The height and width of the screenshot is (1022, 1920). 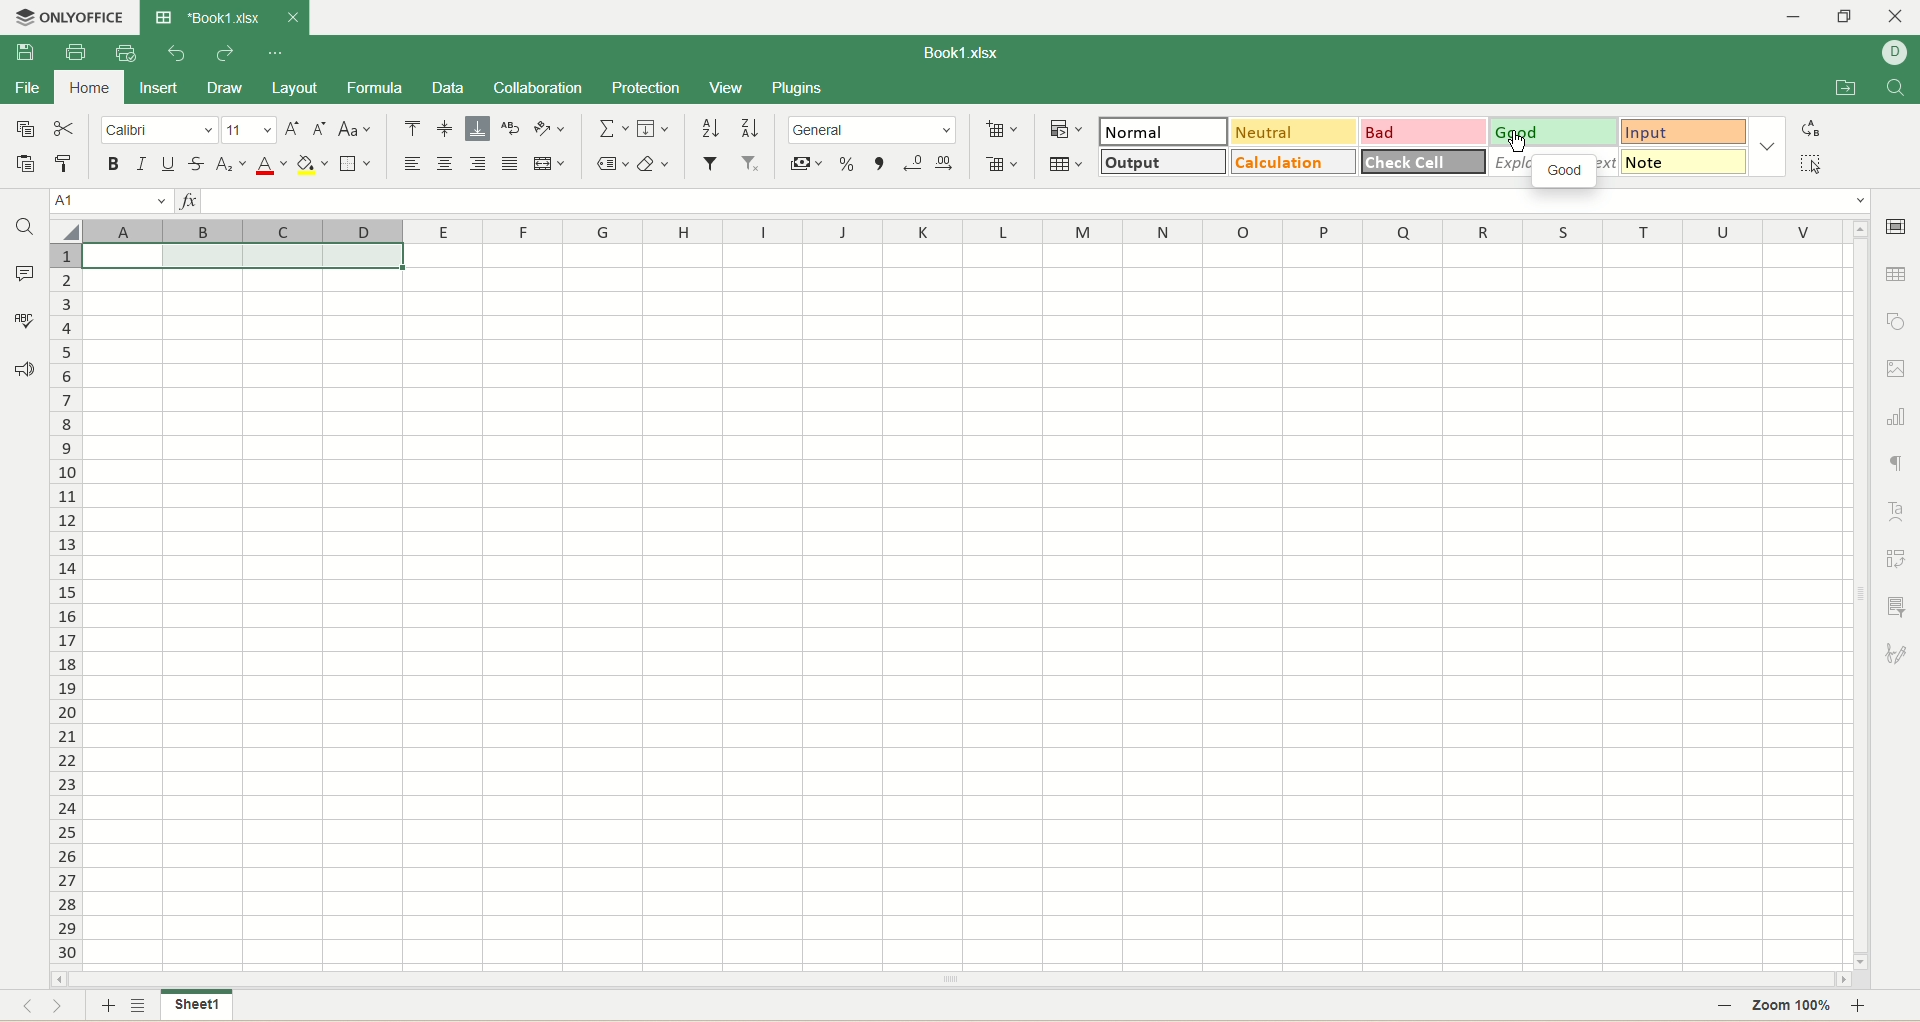 I want to click on redo, so click(x=224, y=52).